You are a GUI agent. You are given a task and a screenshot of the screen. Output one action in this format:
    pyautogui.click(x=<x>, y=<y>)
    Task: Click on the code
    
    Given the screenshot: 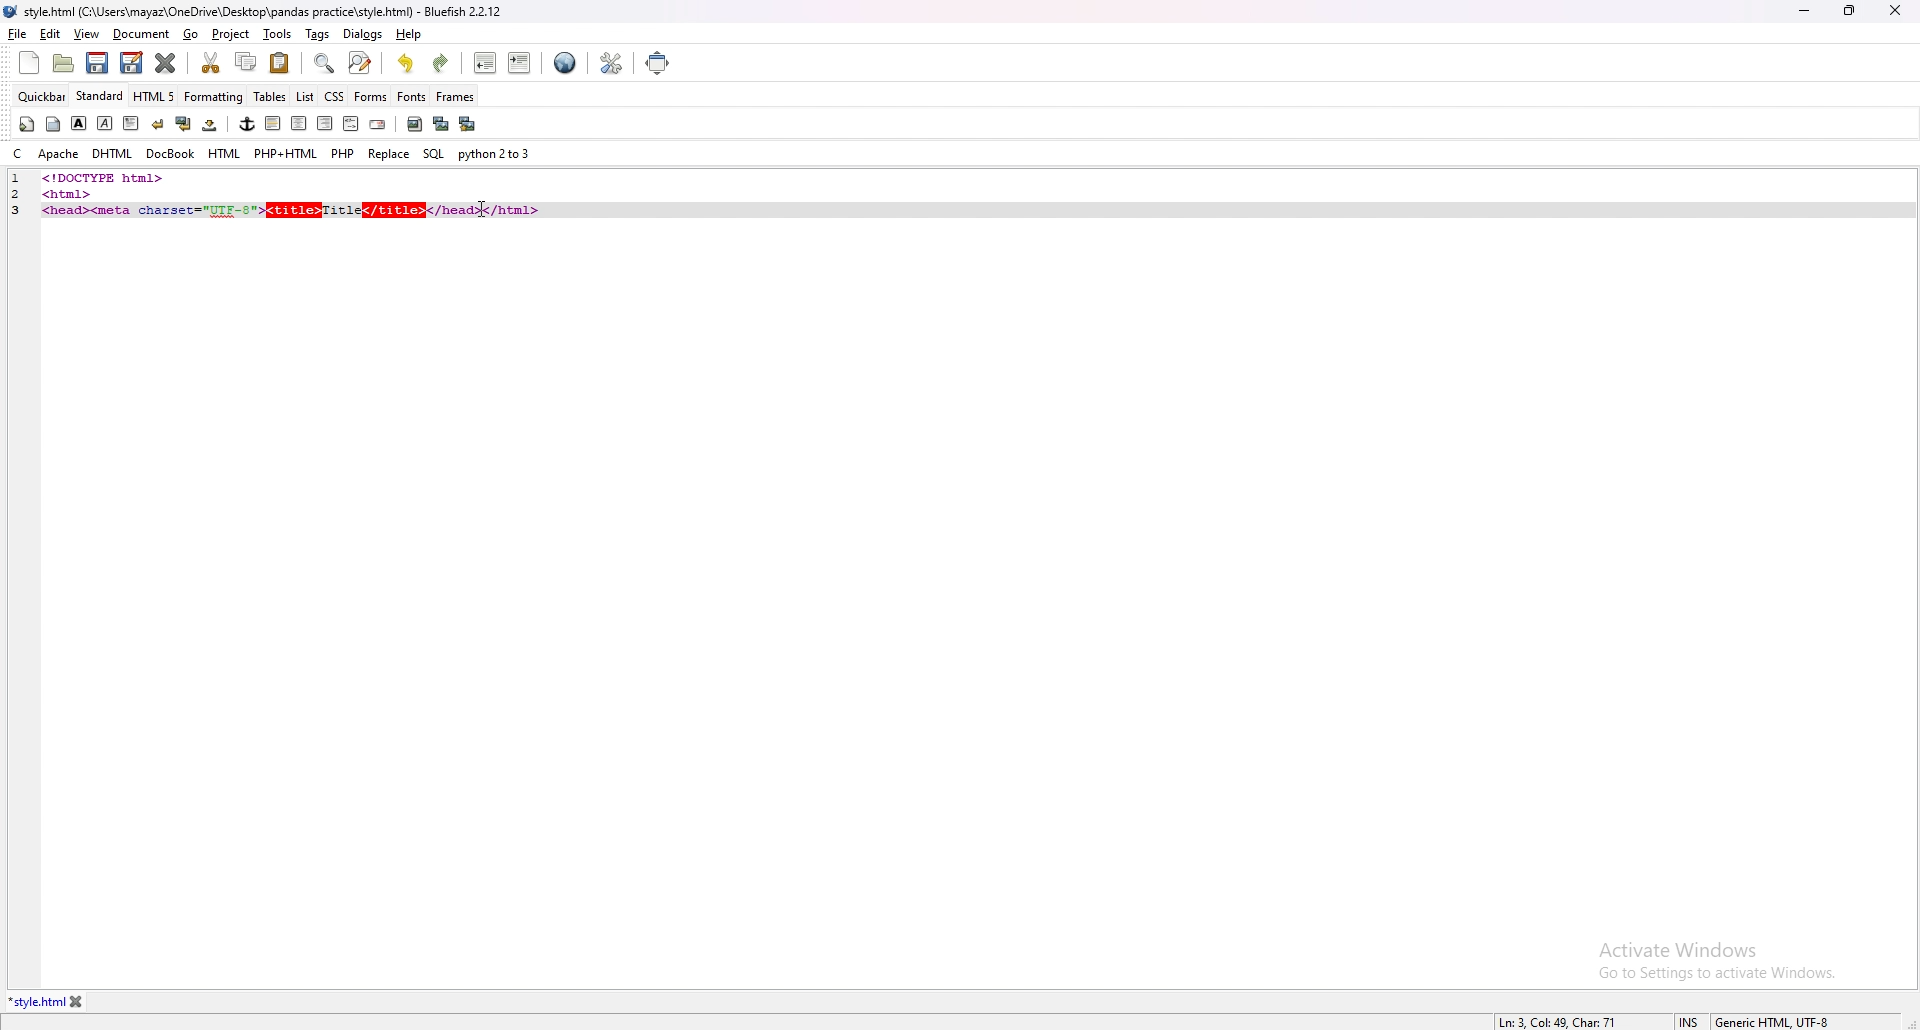 What is the action you would take?
    pyautogui.click(x=292, y=205)
    